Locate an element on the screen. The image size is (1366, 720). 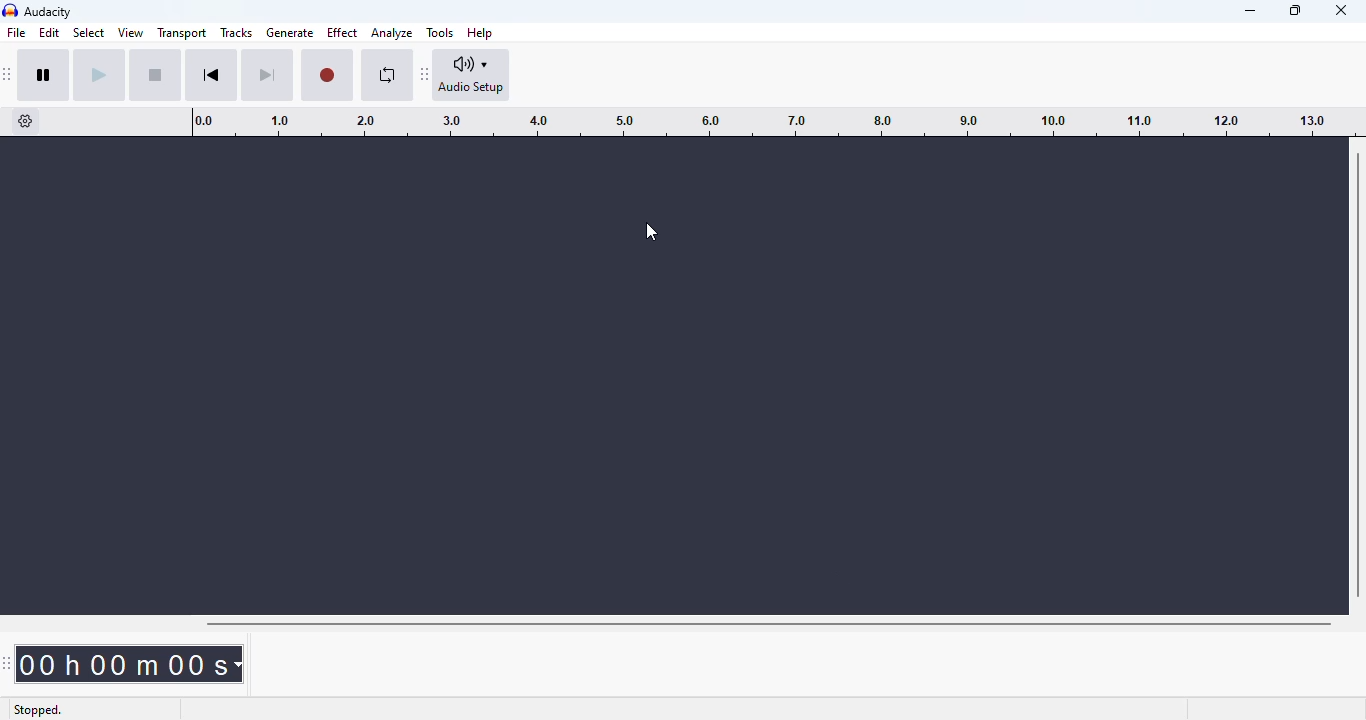
minimize is located at coordinates (1251, 11).